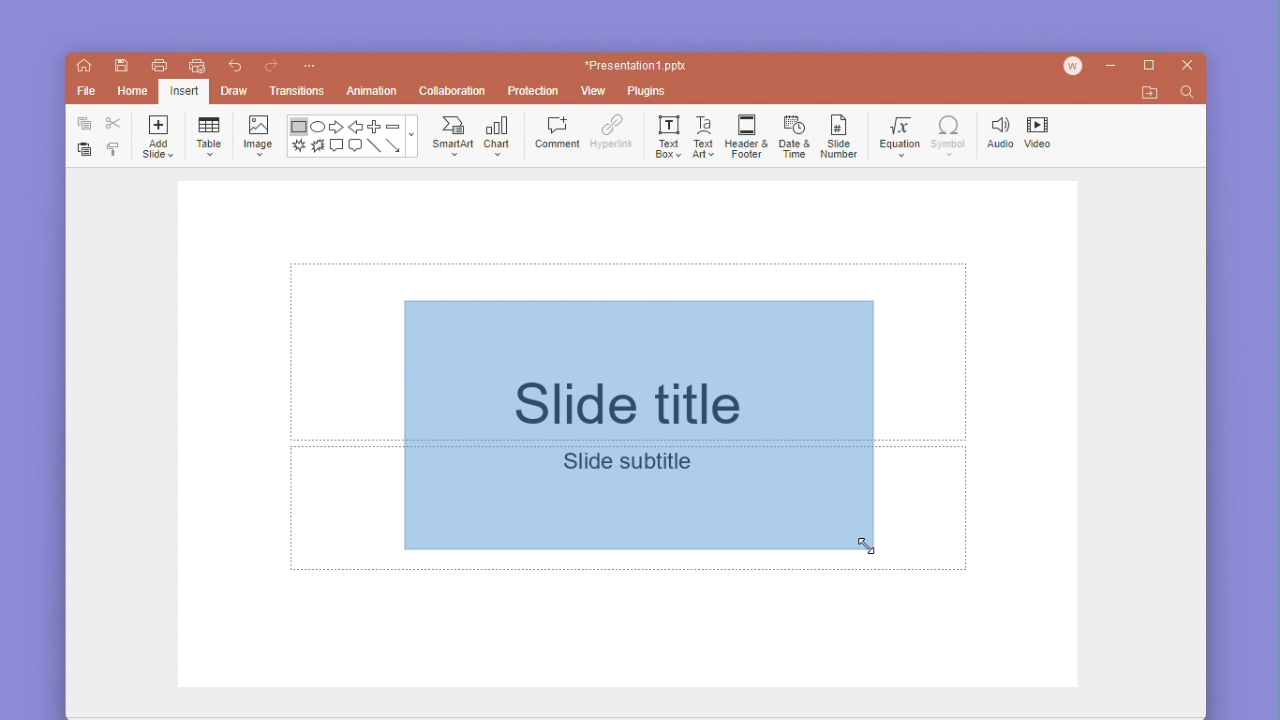  I want to click on symbol, so click(949, 130).